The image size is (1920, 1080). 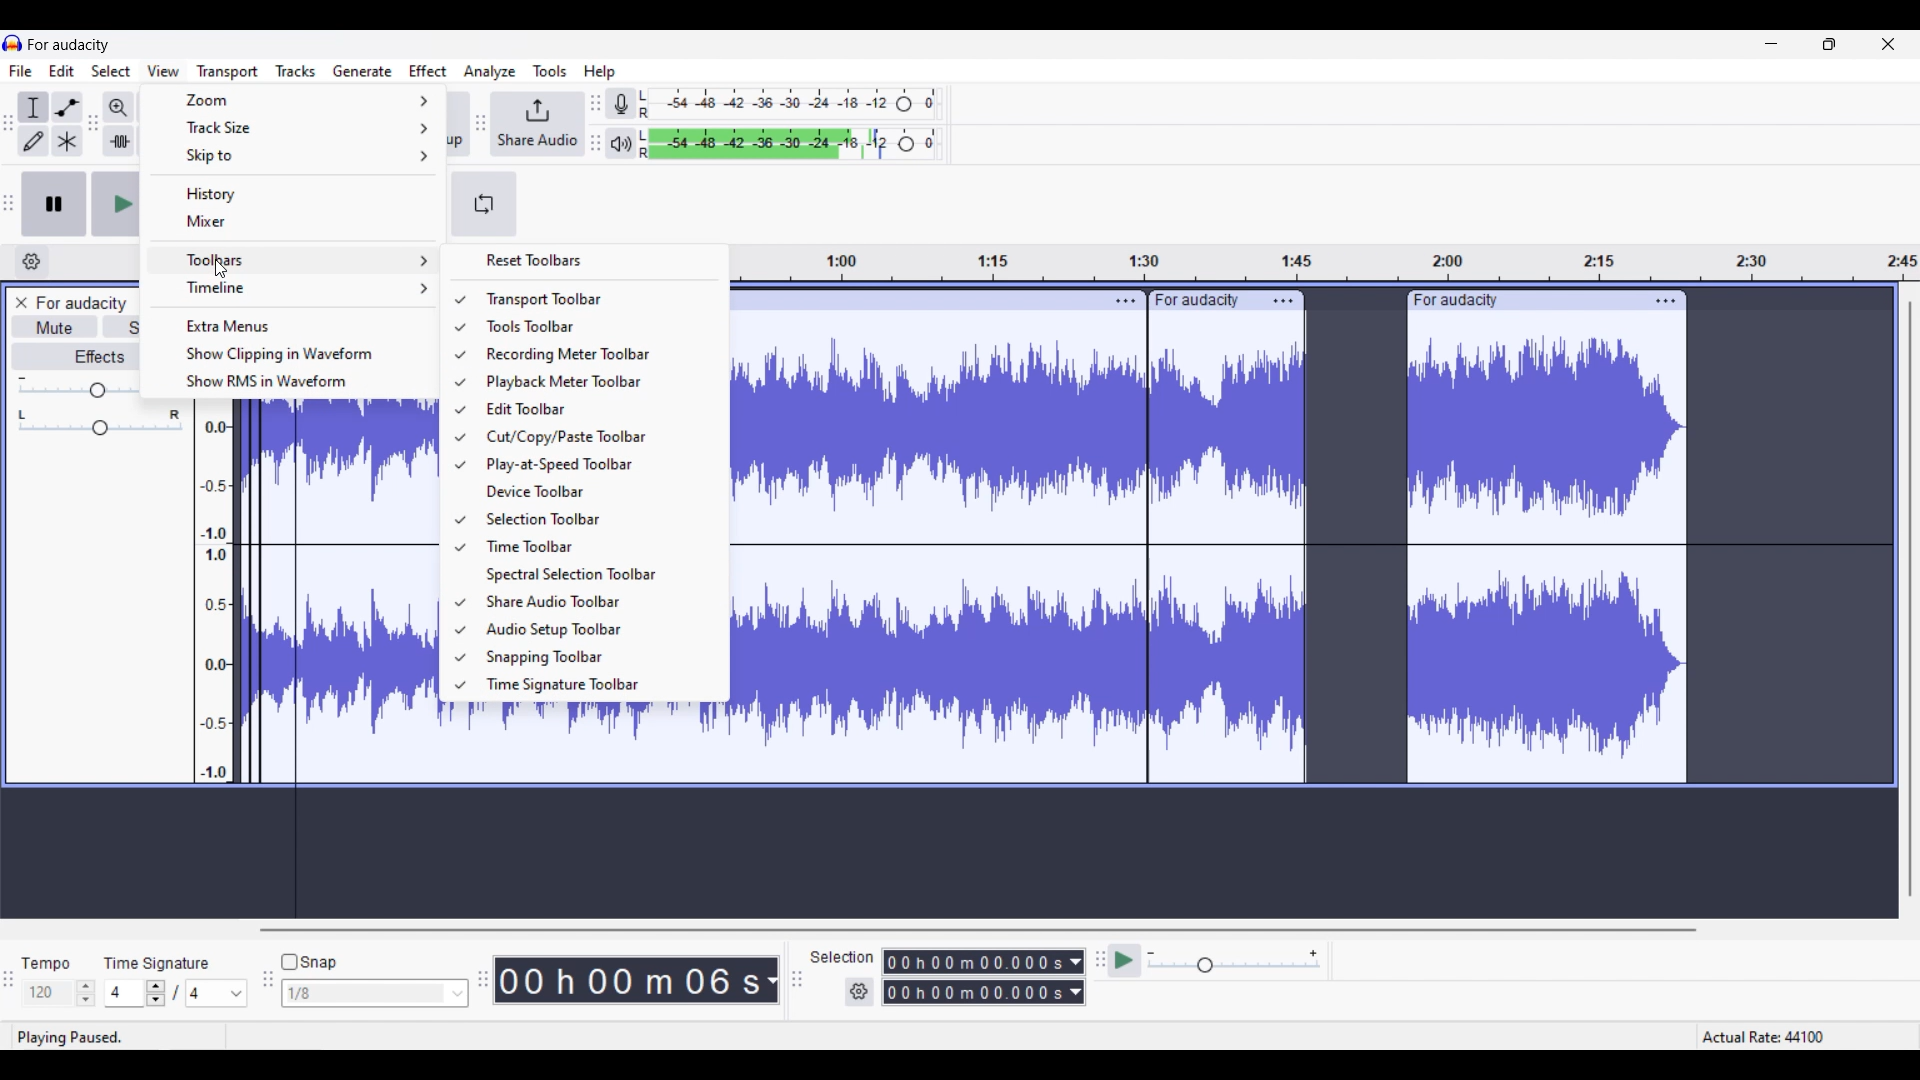 I want to click on Timeline options, so click(x=295, y=289).